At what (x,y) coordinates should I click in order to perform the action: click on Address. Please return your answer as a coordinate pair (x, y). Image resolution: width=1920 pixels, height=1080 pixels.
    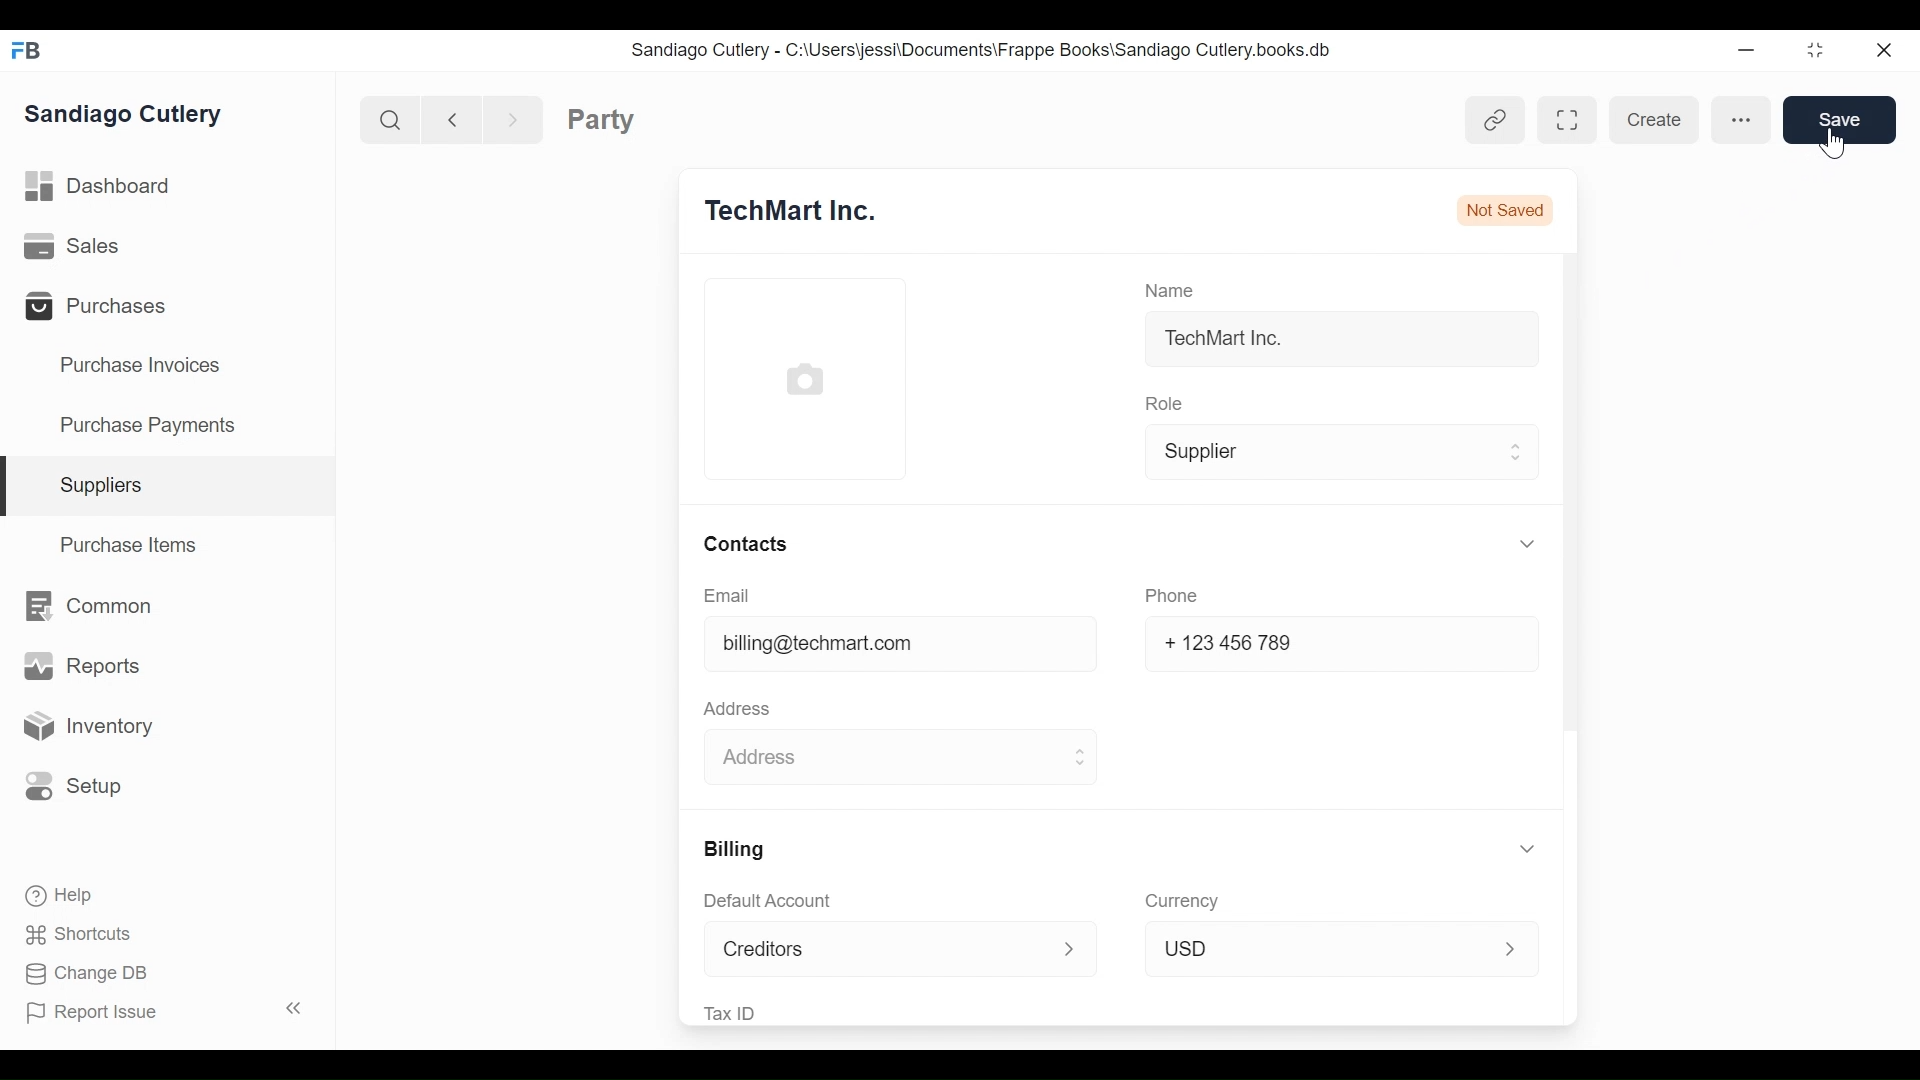
    Looking at the image, I should click on (744, 712).